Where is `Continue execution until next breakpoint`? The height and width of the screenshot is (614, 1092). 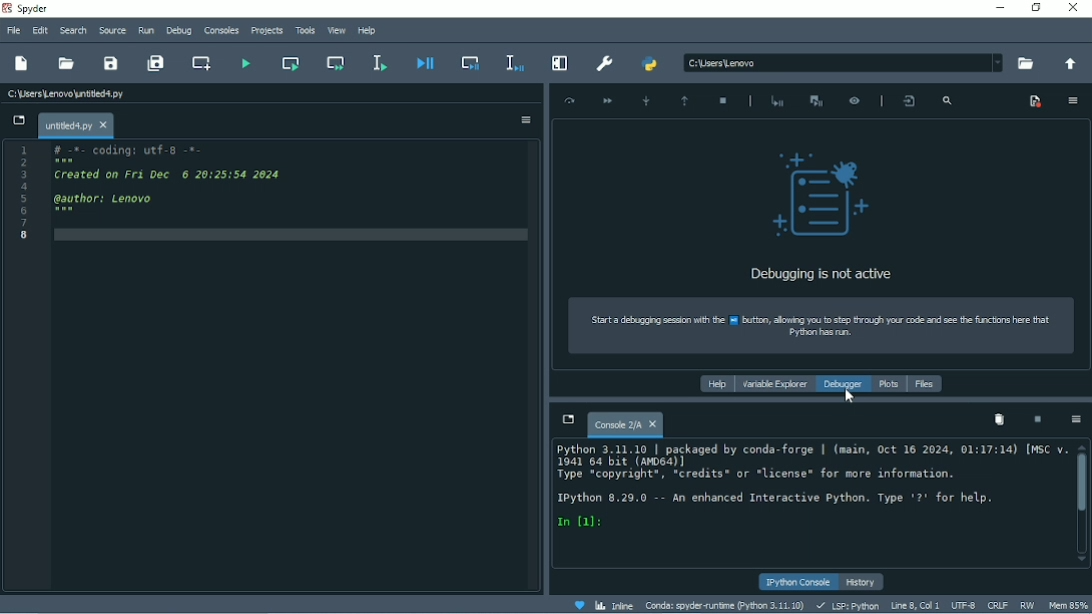 Continue execution until next breakpoint is located at coordinates (608, 102).